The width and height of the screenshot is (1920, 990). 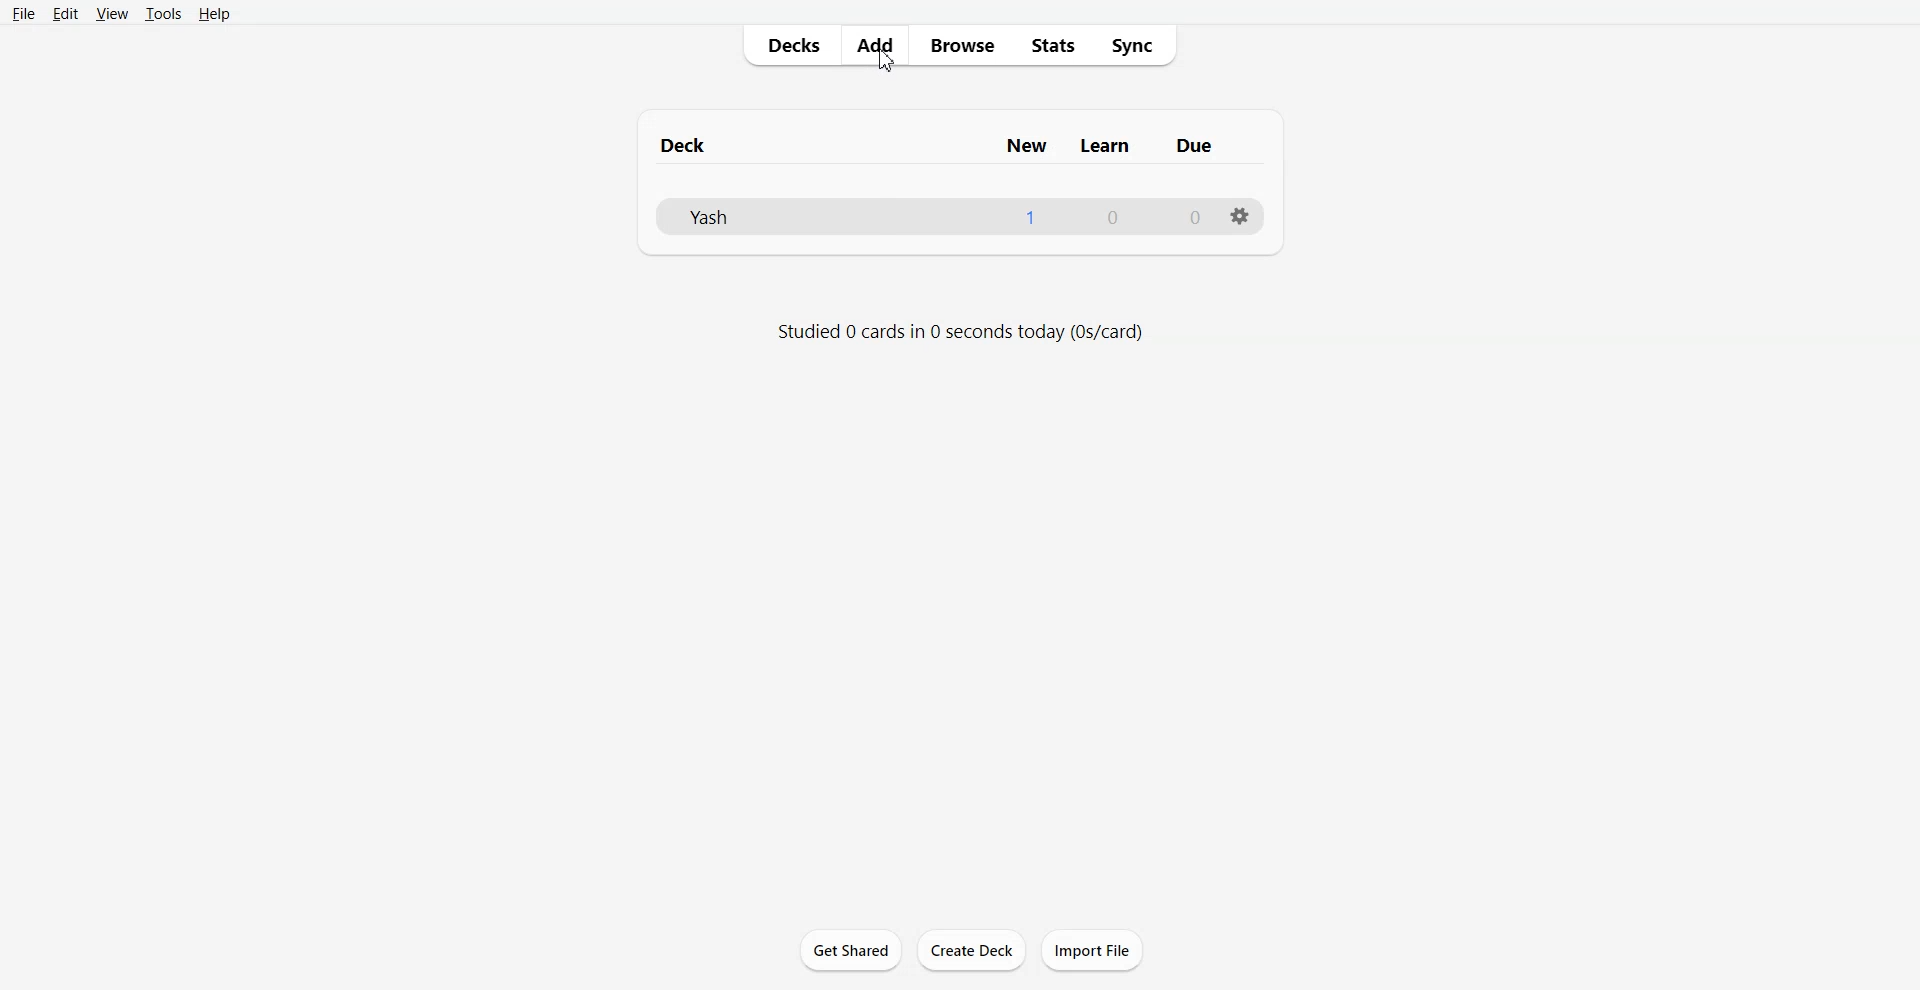 What do you see at coordinates (851, 948) in the screenshot?
I see `Get Shared` at bounding box center [851, 948].